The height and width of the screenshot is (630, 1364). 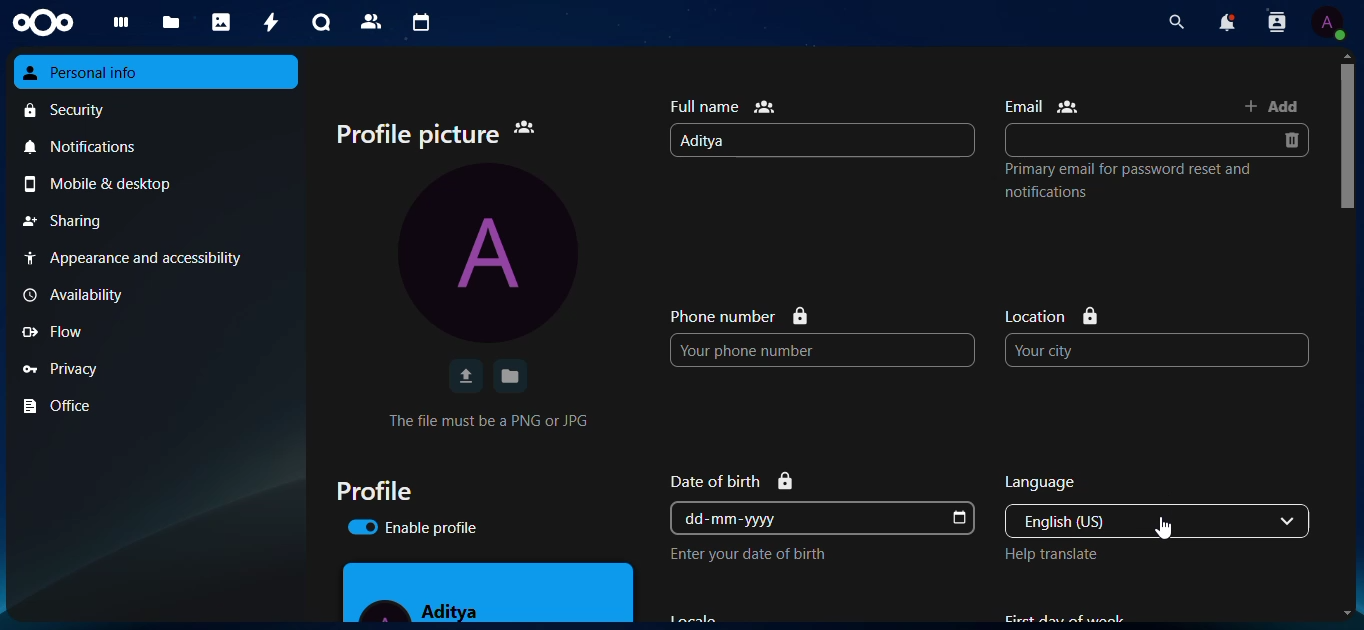 I want to click on number, so click(x=778, y=350).